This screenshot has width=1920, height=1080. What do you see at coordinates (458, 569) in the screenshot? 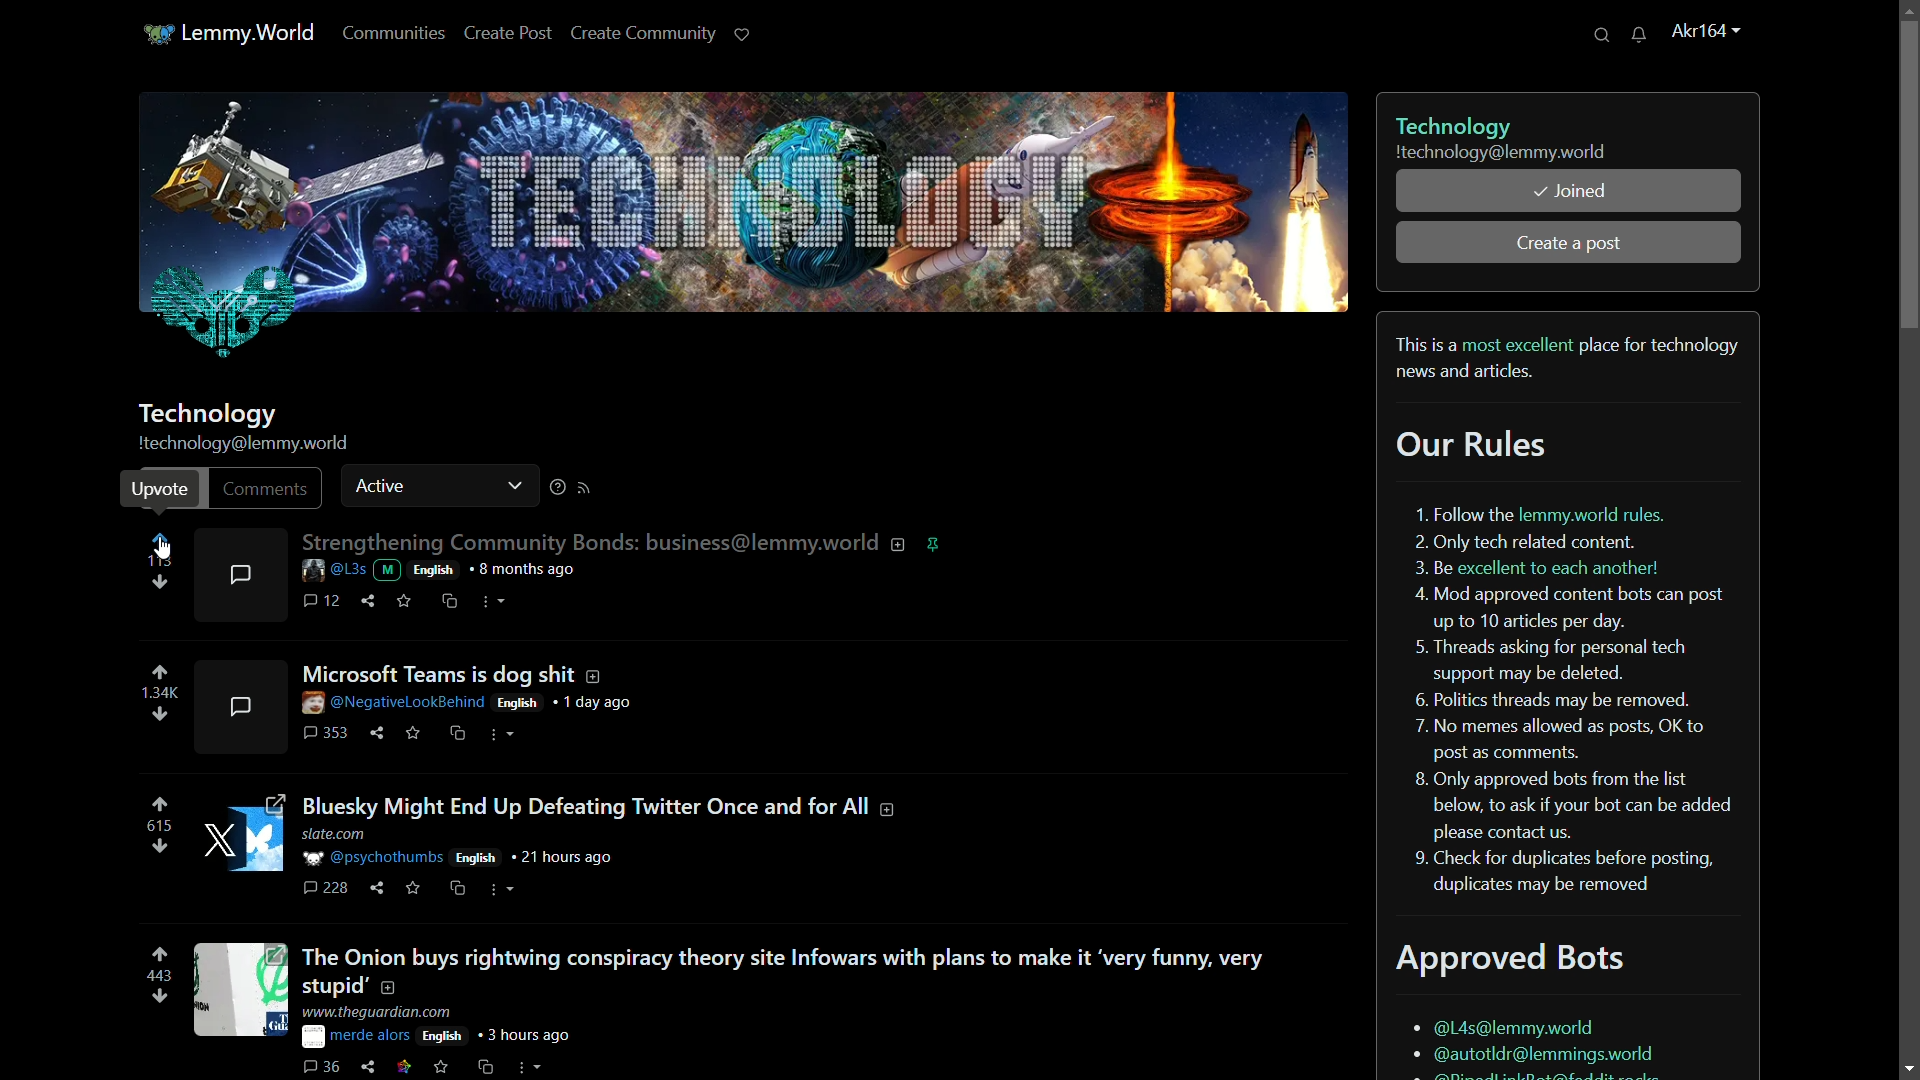
I see `post details` at bounding box center [458, 569].